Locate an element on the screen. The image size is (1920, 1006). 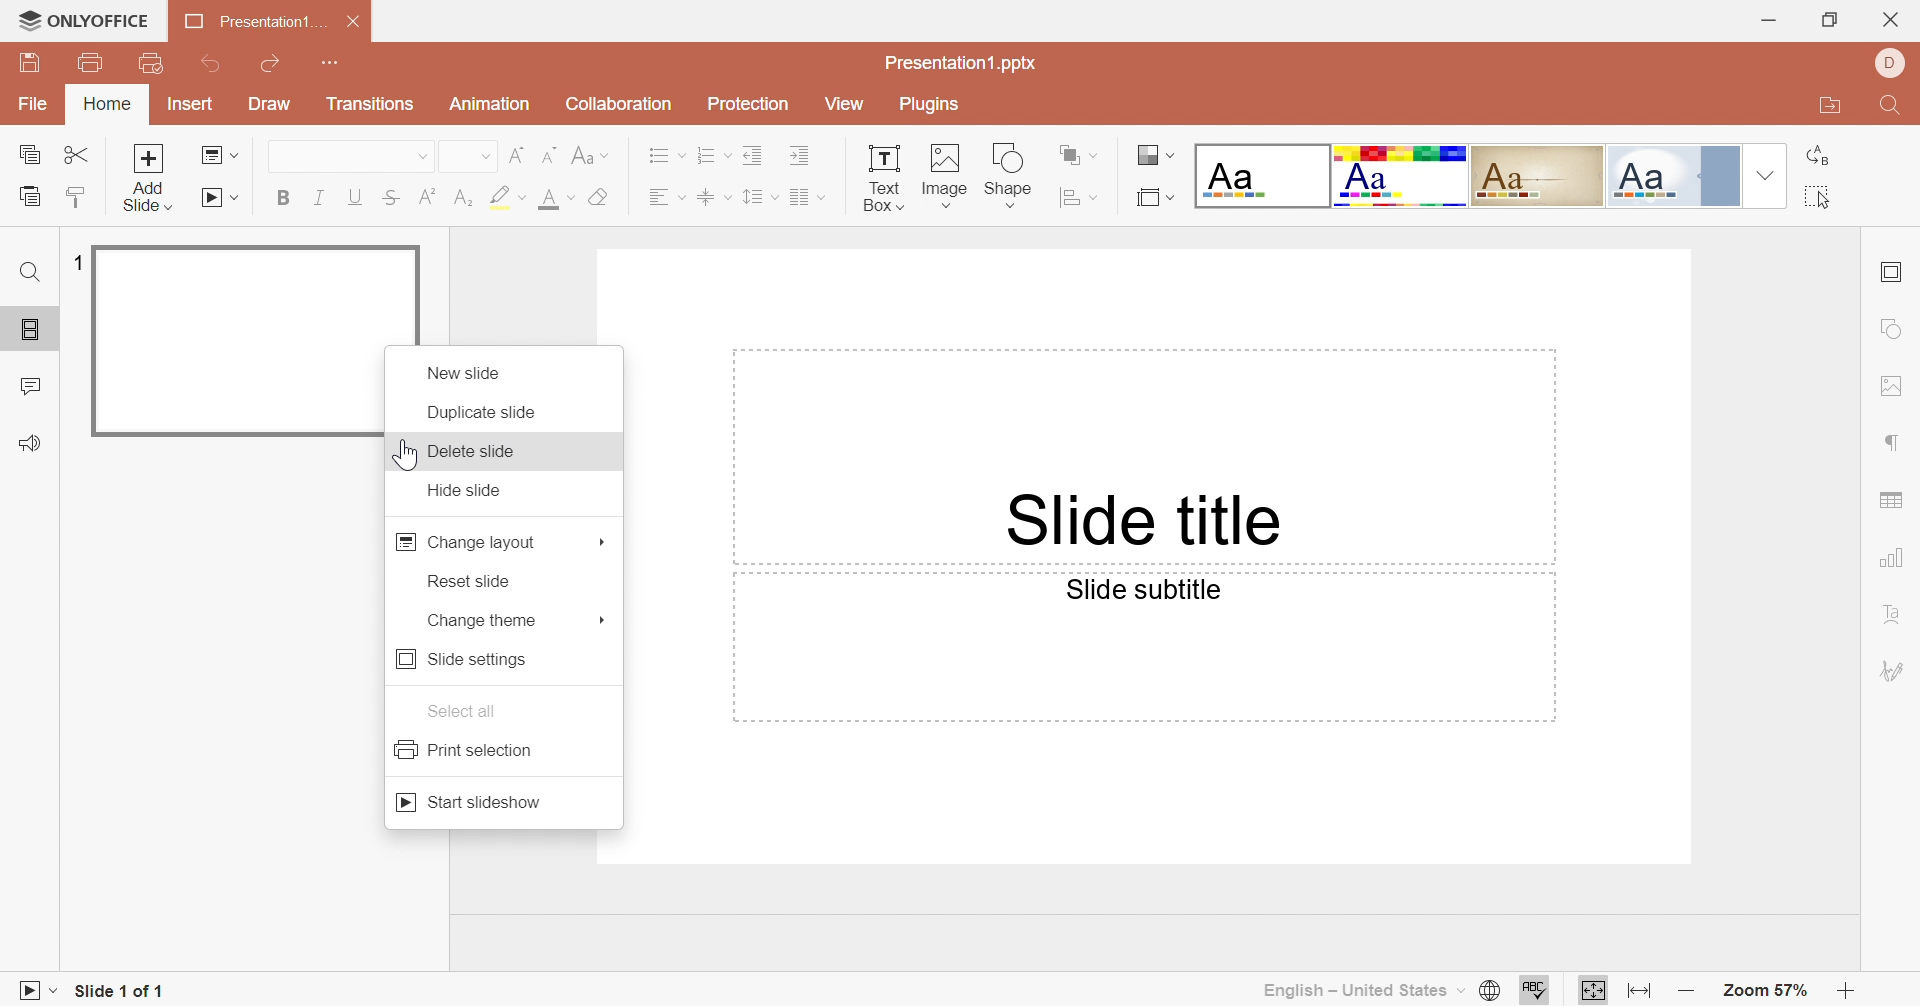
Start slideshow is located at coordinates (213, 197).